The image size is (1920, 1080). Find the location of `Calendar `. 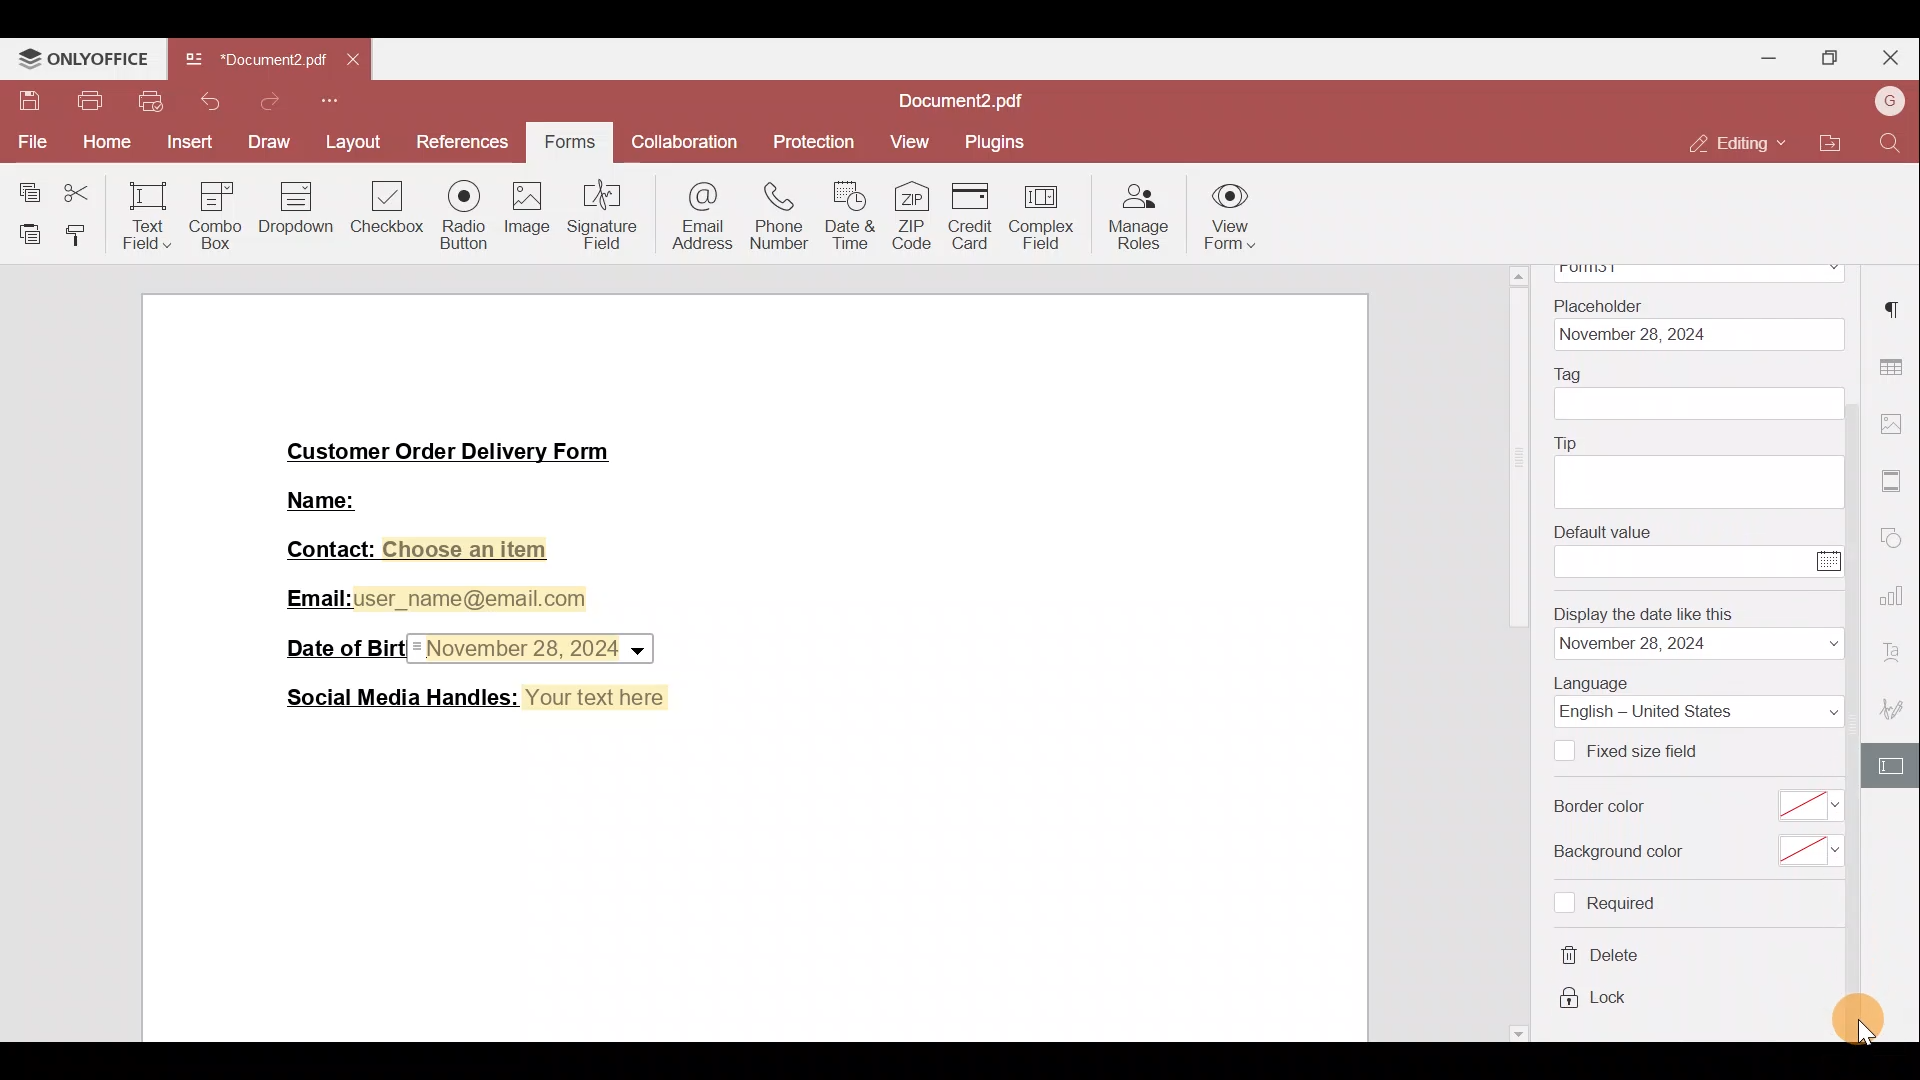

Calendar  is located at coordinates (1829, 560).